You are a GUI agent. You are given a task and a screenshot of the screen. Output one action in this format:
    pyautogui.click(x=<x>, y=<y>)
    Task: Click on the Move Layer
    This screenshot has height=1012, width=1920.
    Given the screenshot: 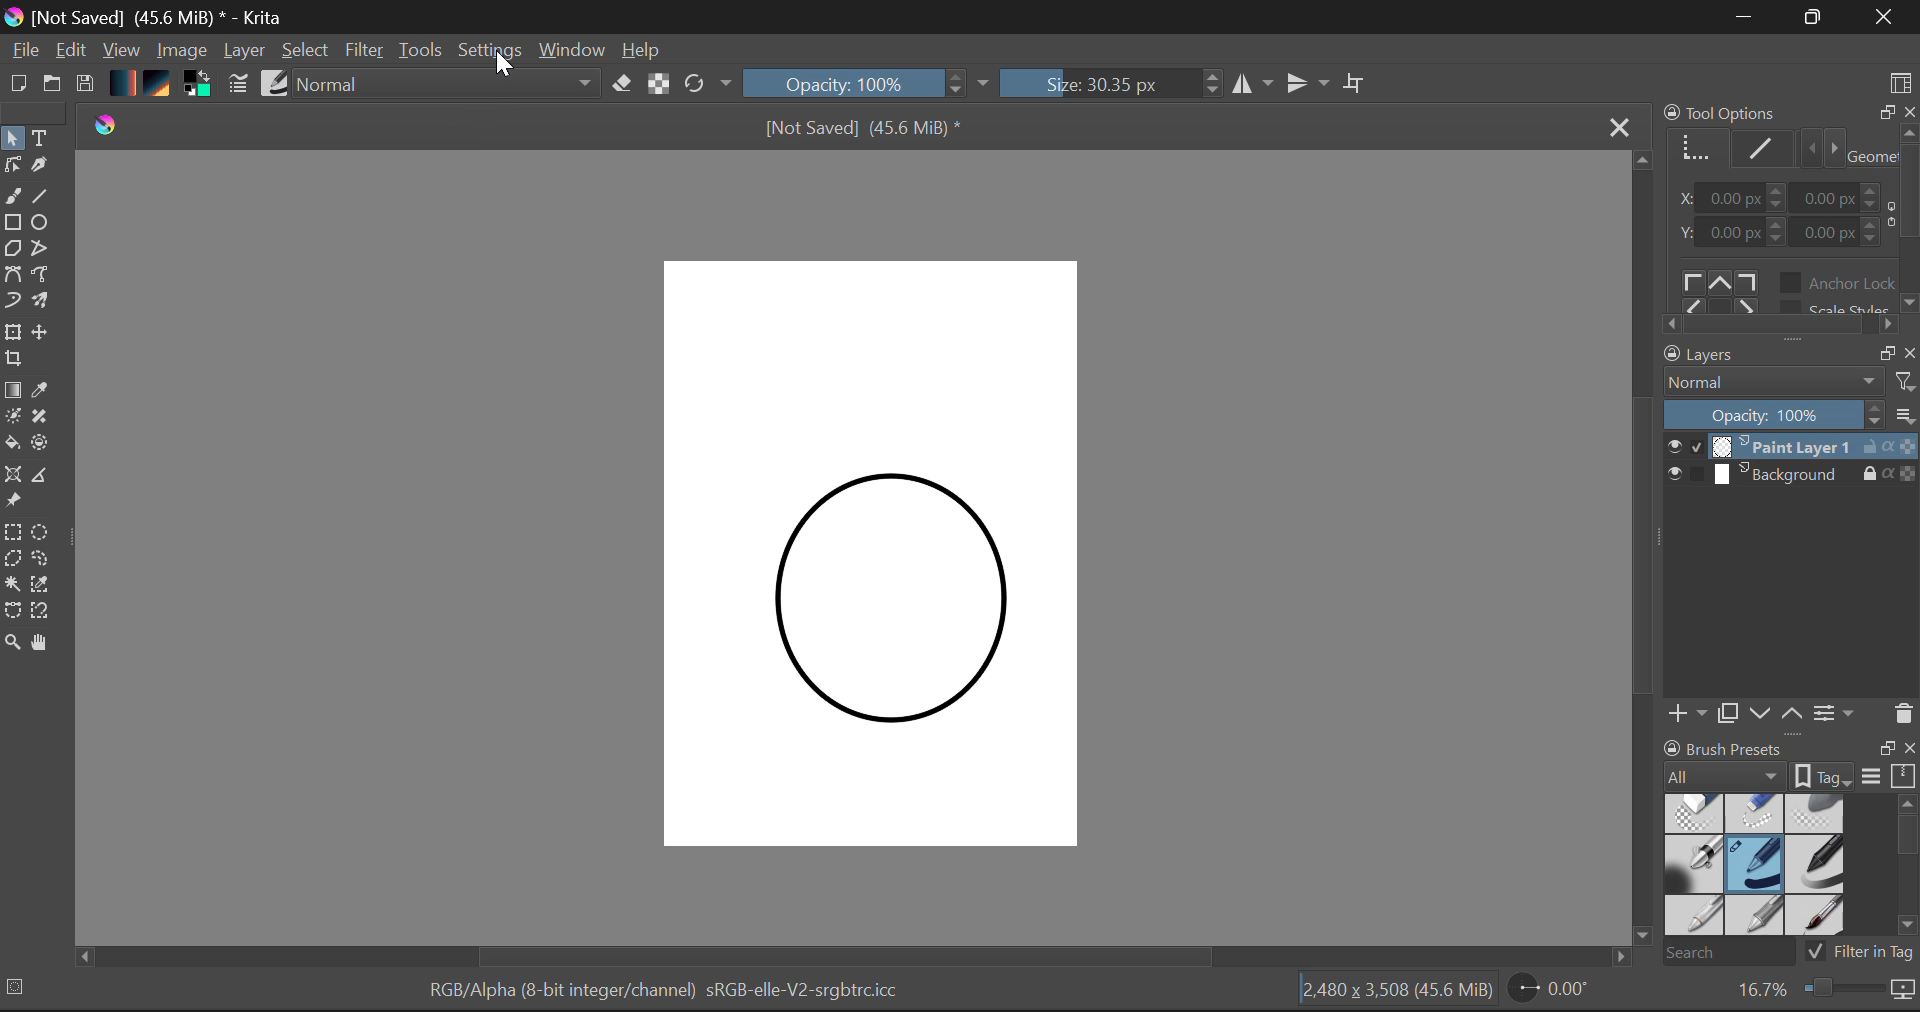 What is the action you would take?
    pyautogui.click(x=43, y=333)
    